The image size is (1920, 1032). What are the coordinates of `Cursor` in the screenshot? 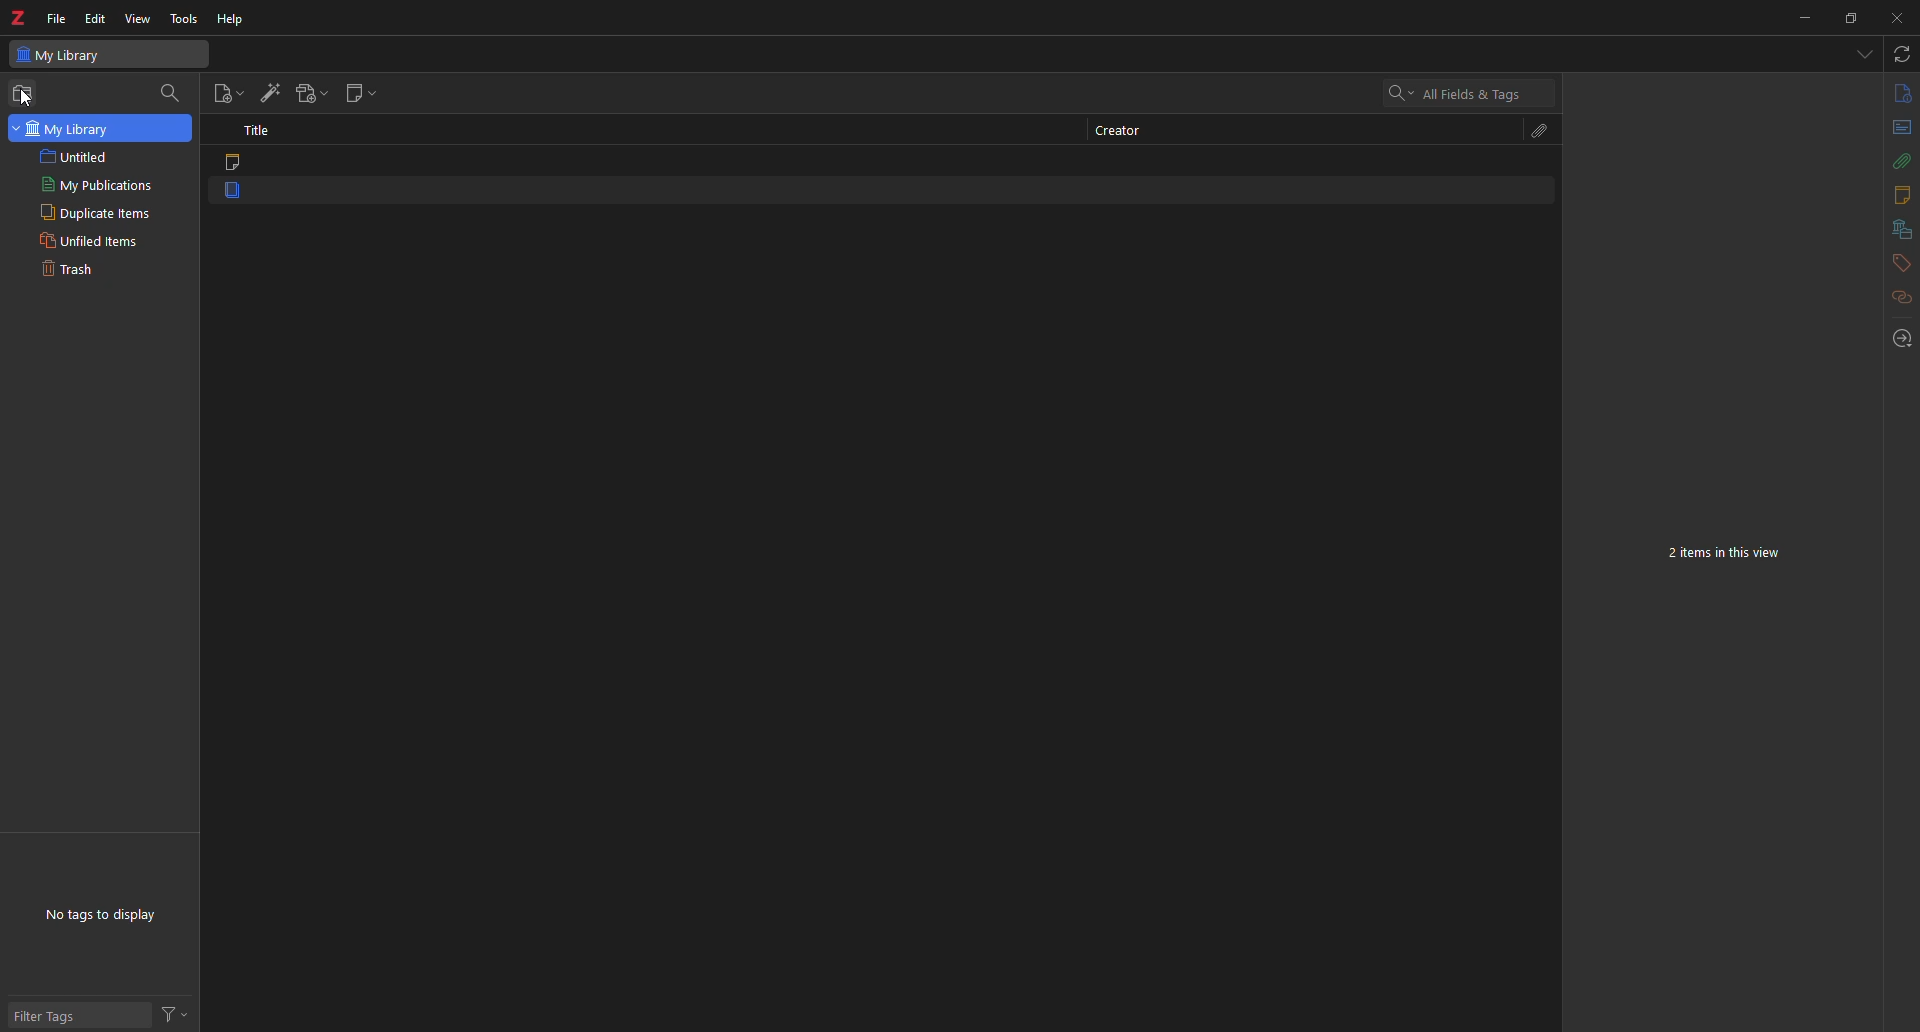 It's located at (25, 99).